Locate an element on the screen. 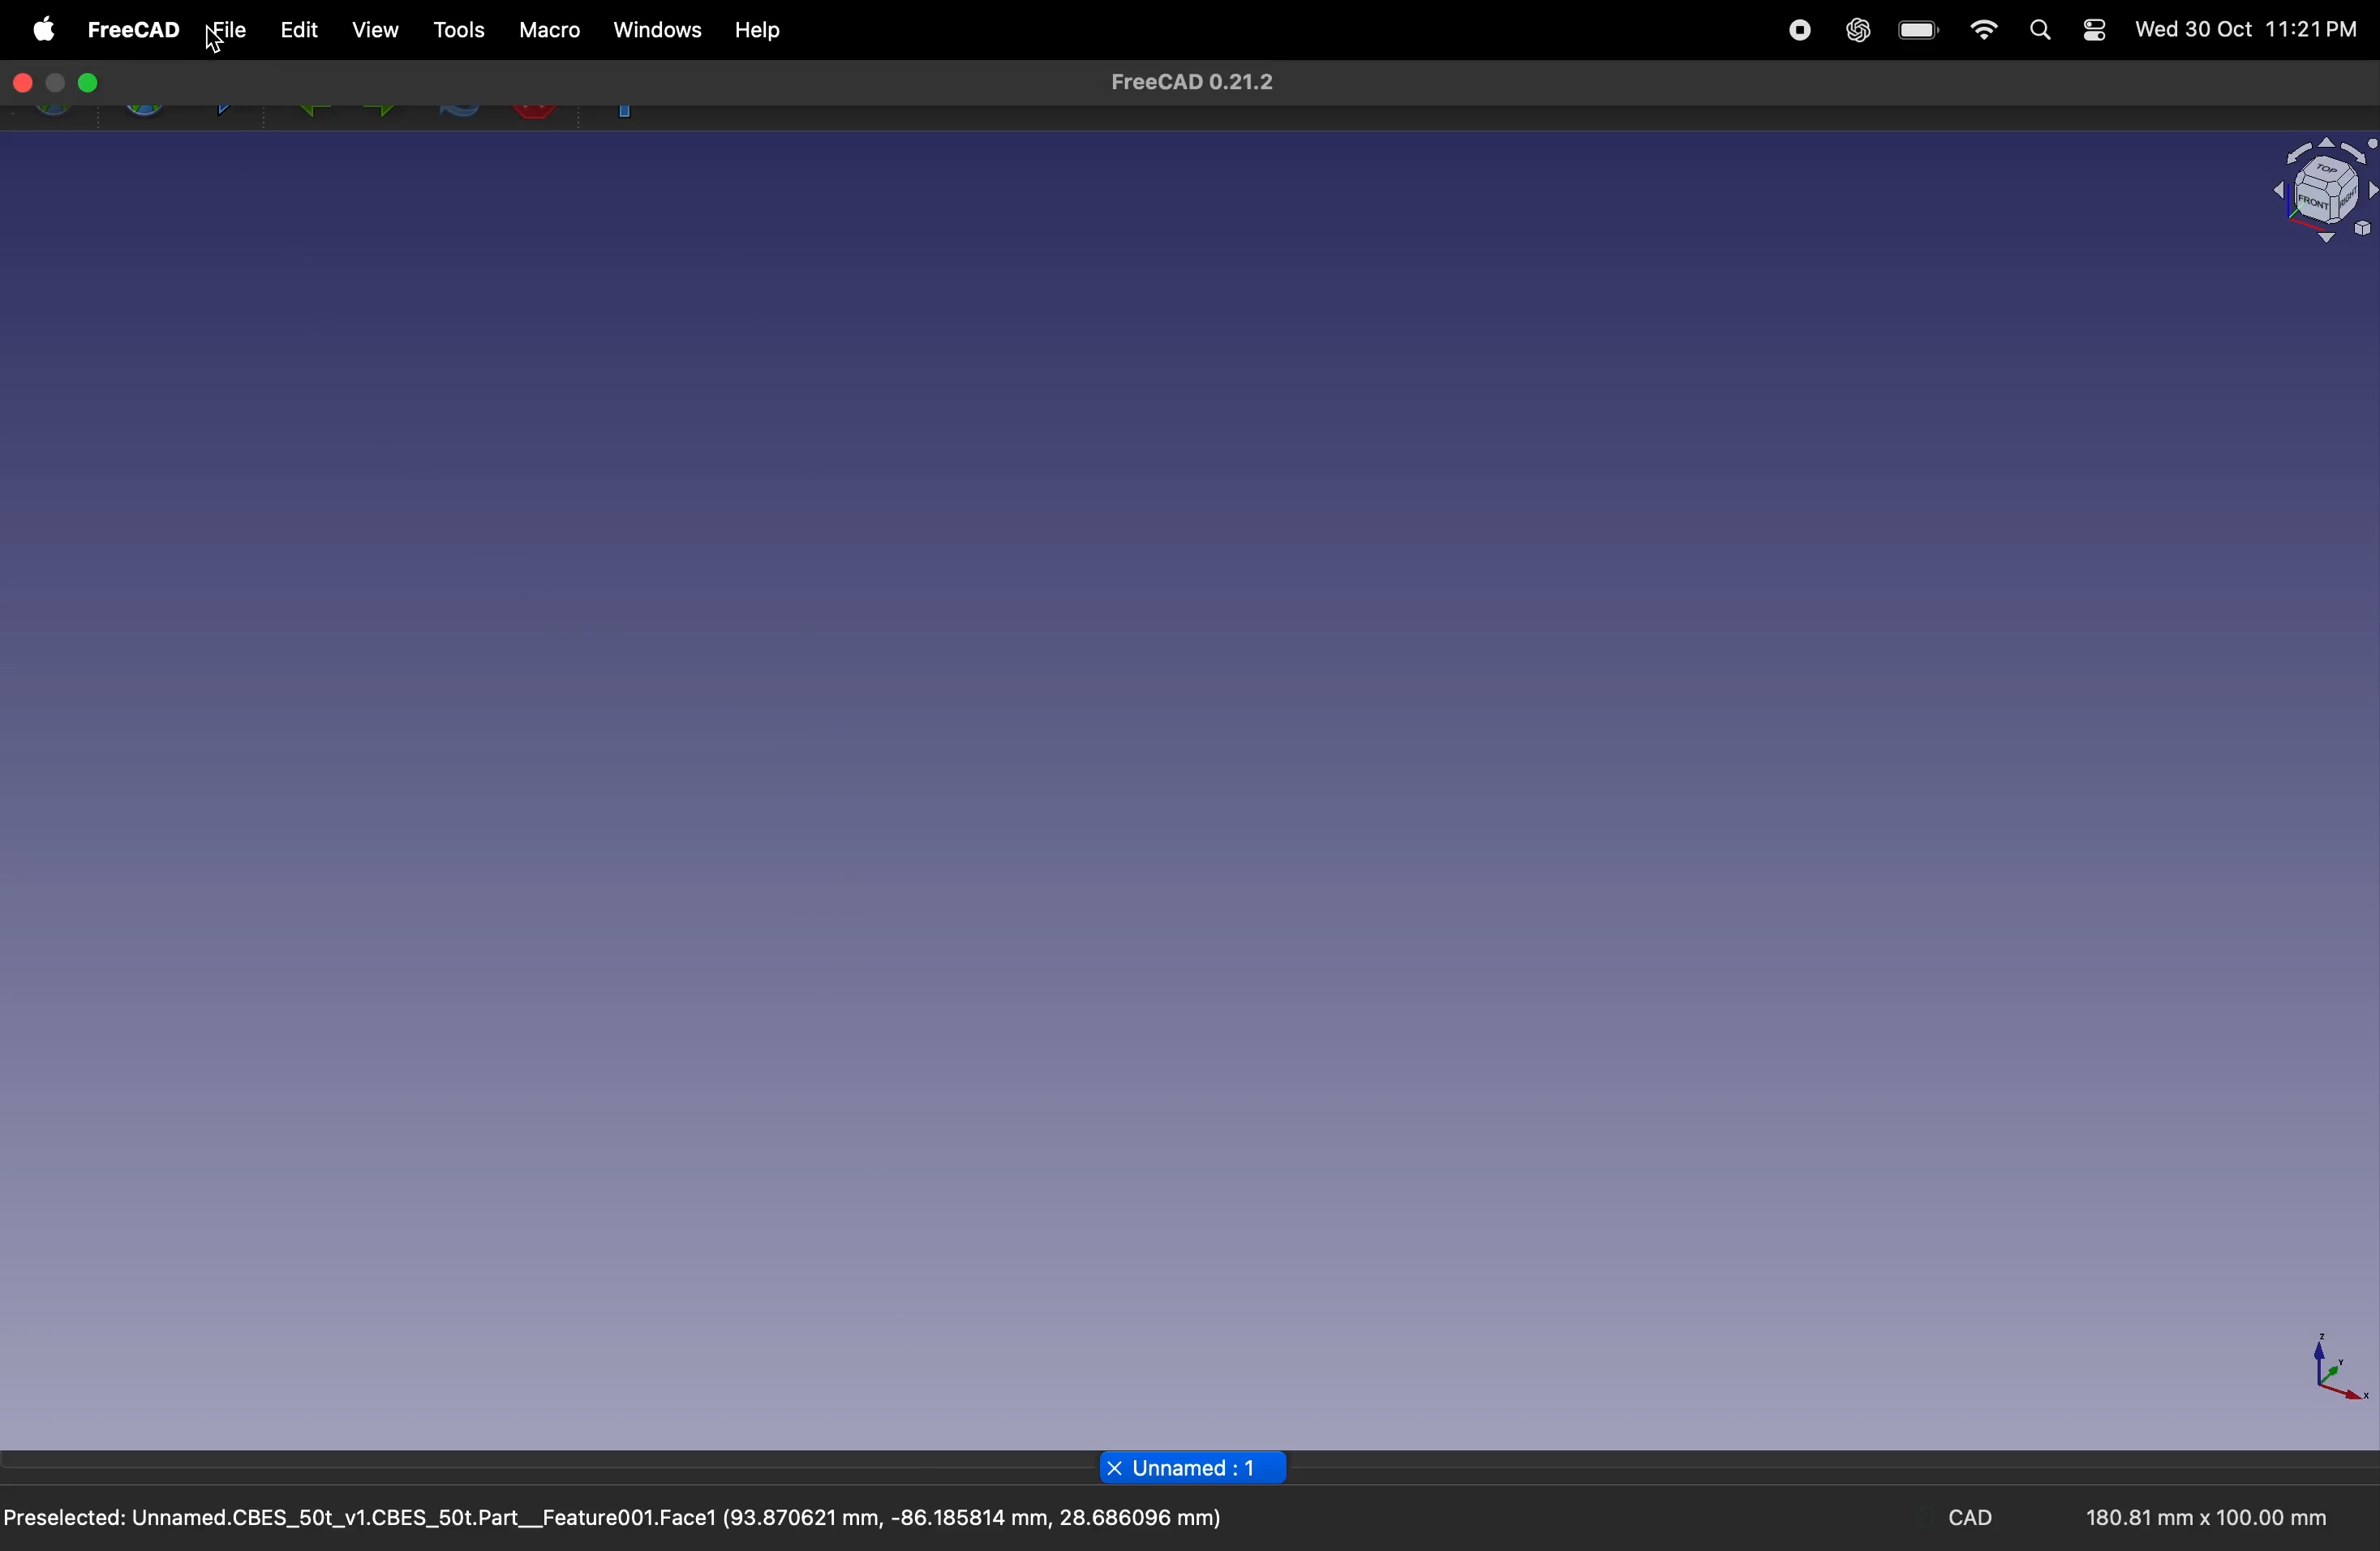 The image size is (2380, 1551). record is located at coordinates (1799, 31).